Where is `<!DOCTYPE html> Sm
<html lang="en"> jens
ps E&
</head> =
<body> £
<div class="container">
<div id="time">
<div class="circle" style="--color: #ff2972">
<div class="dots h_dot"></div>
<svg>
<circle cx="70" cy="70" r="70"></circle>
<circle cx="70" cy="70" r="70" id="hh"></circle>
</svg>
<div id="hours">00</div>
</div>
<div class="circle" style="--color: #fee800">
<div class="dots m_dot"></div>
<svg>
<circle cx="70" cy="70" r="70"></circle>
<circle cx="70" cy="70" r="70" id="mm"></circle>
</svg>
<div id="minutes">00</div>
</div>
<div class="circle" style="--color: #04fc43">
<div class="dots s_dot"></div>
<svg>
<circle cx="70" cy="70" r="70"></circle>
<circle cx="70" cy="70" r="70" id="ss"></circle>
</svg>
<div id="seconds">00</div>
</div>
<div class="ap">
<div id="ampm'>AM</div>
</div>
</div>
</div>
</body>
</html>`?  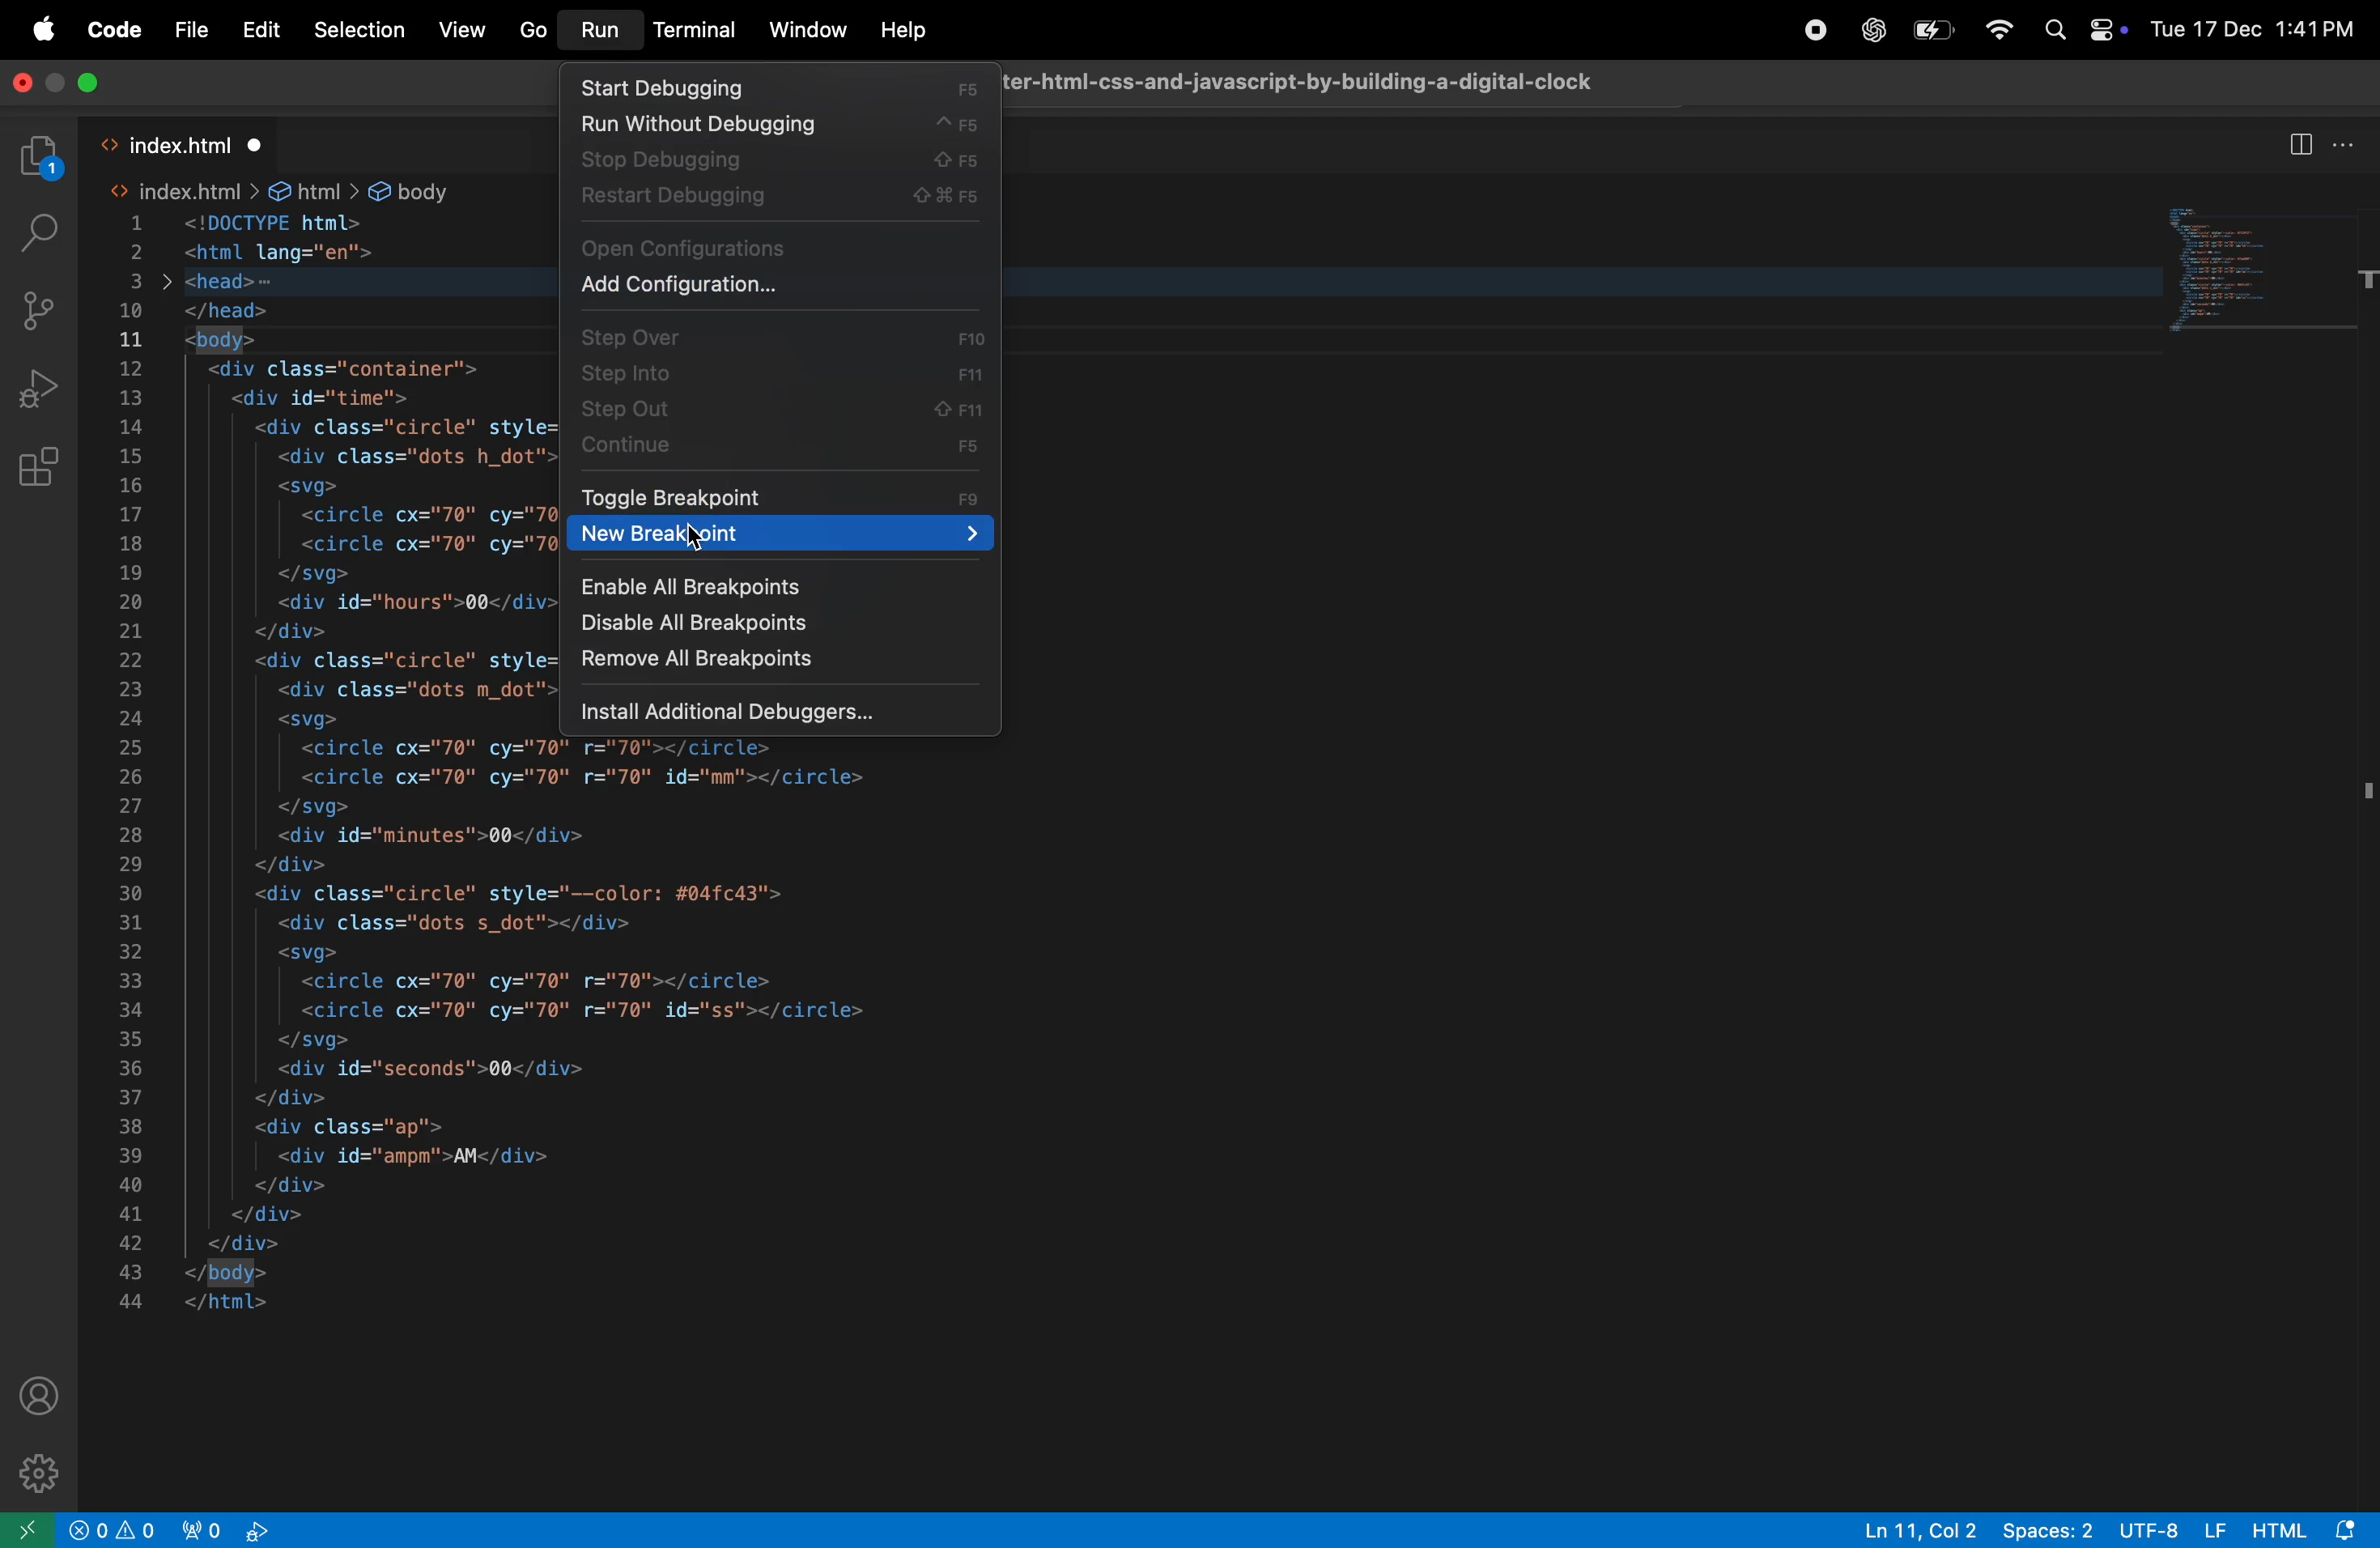
<!DOCTYPE html> Sm
<html lang="en"> jens
ps E&
</head> =
<body> £
<div class="container">
<div id="time">
<div class="circle" style="--color: #ff2972">
<div class="dots h_dot"></div>
<svg>
<circle cx="70" cy="70" r="70"></circle>
<circle cx="70" cy="70" r="70" id="hh"></circle>
</svg>
<div id="hours">00</div>
</div>
<div class="circle" style="--color: #fee800">
<div class="dots m_dot"></div>
<svg>
<circle cx="70" cy="70" r="70"></circle>
<circle cx="70" cy="70" r="70" id="mm"></circle>
</svg>
<div id="minutes">00</div>
</div>
<div class="circle" style="--color: #04fc43">
<div class="dots s_dot"></div>
<svg>
<circle cx="70" cy="70" r="70"></circle>
<circle cx="70" cy="70" r="70" id="ss"></circle>
</svg>
<div id="seconds">00</div>
</div>
<div class="ap">
<div id="ampm'>AM</div>
</div>
</div>
</div>
</body>
</html> is located at coordinates (364, 765).